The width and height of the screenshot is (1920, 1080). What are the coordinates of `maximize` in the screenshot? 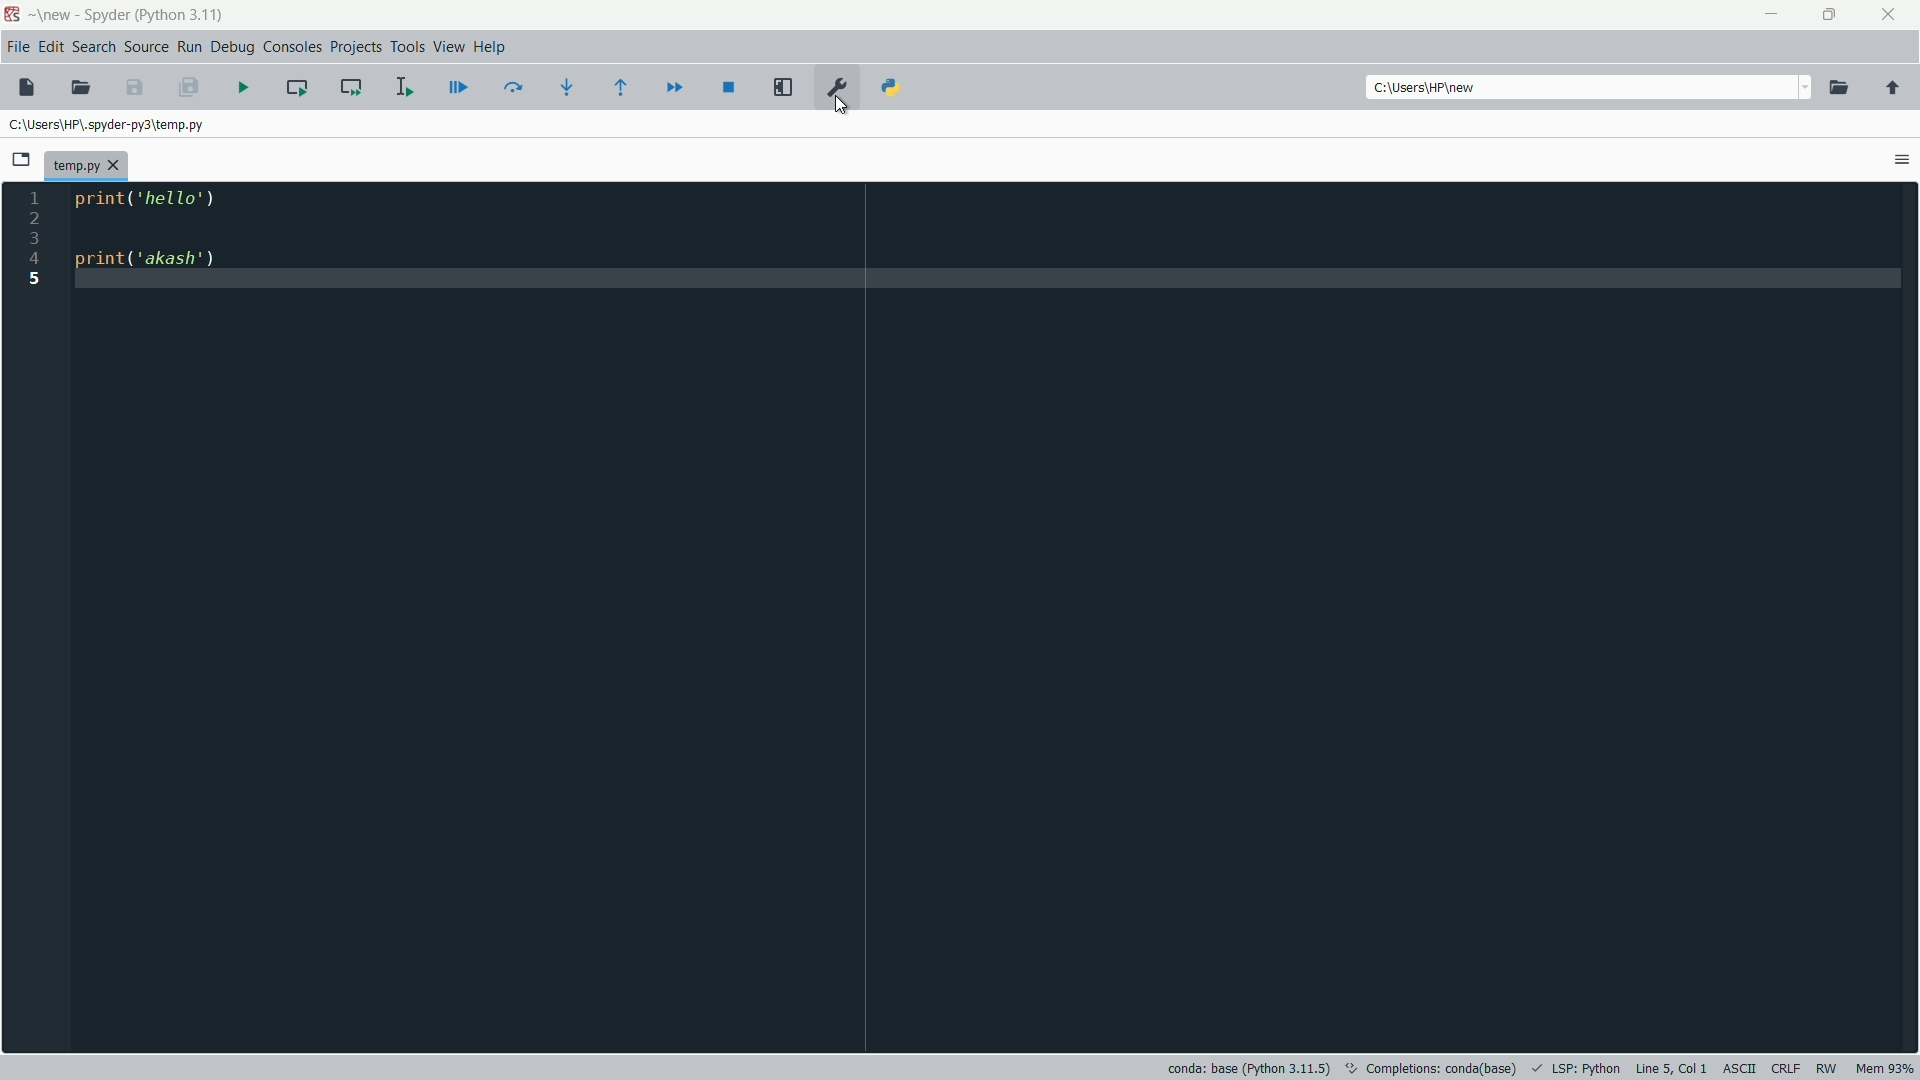 It's located at (1831, 16).